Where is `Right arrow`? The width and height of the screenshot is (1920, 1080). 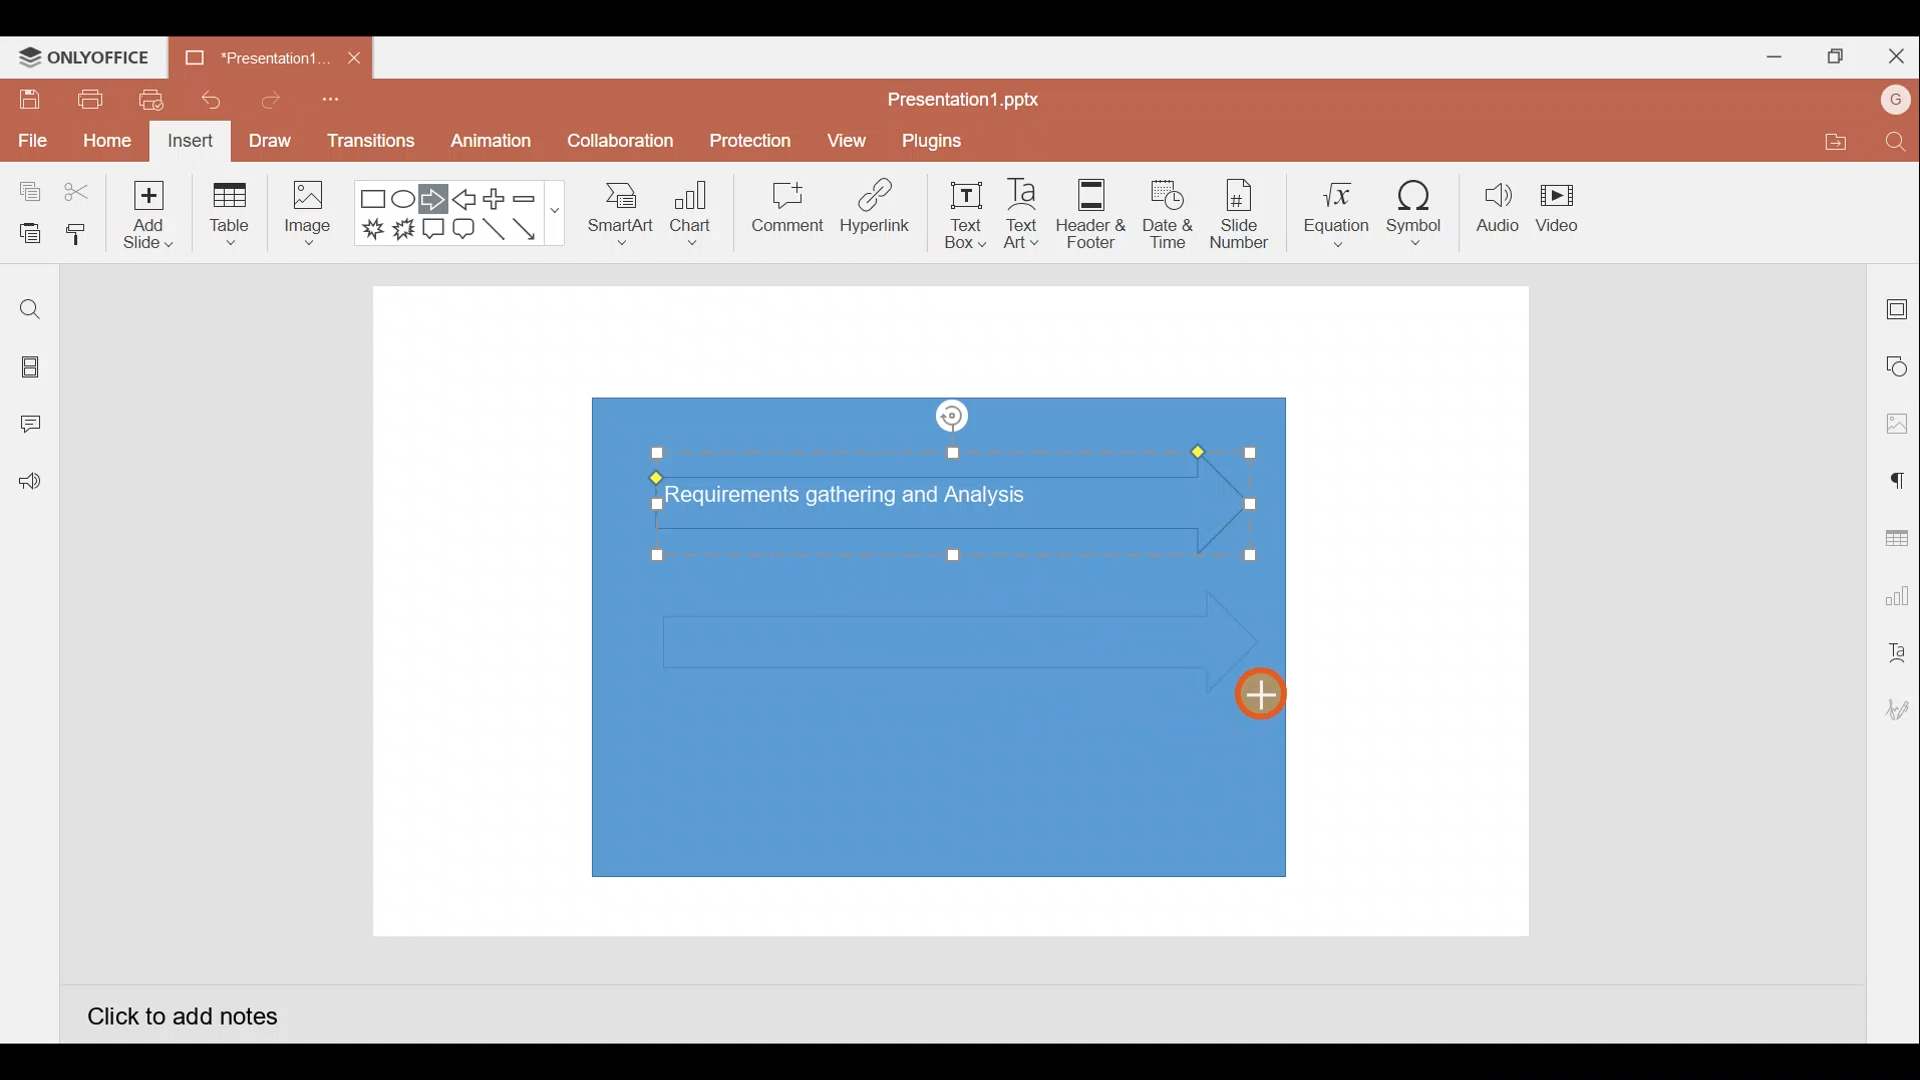 Right arrow is located at coordinates (433, 200).